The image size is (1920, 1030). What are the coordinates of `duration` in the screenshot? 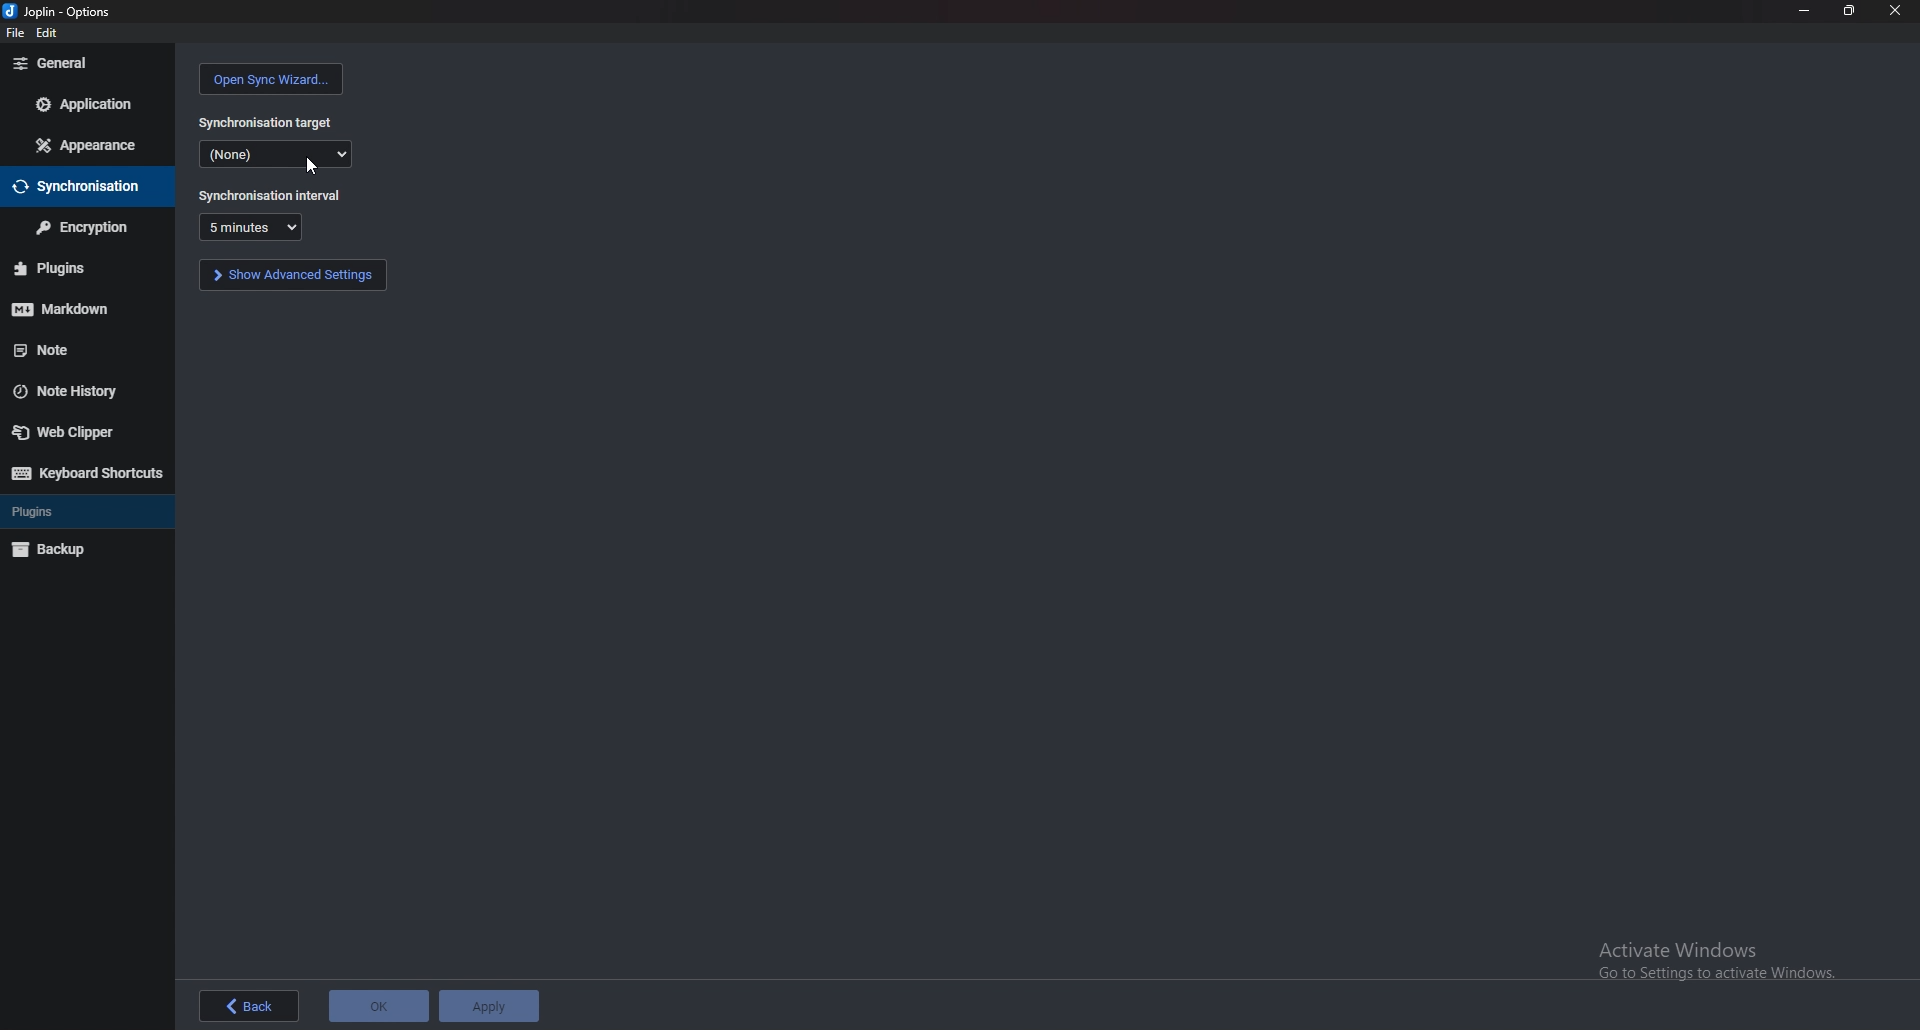 It's located at (248, 228).